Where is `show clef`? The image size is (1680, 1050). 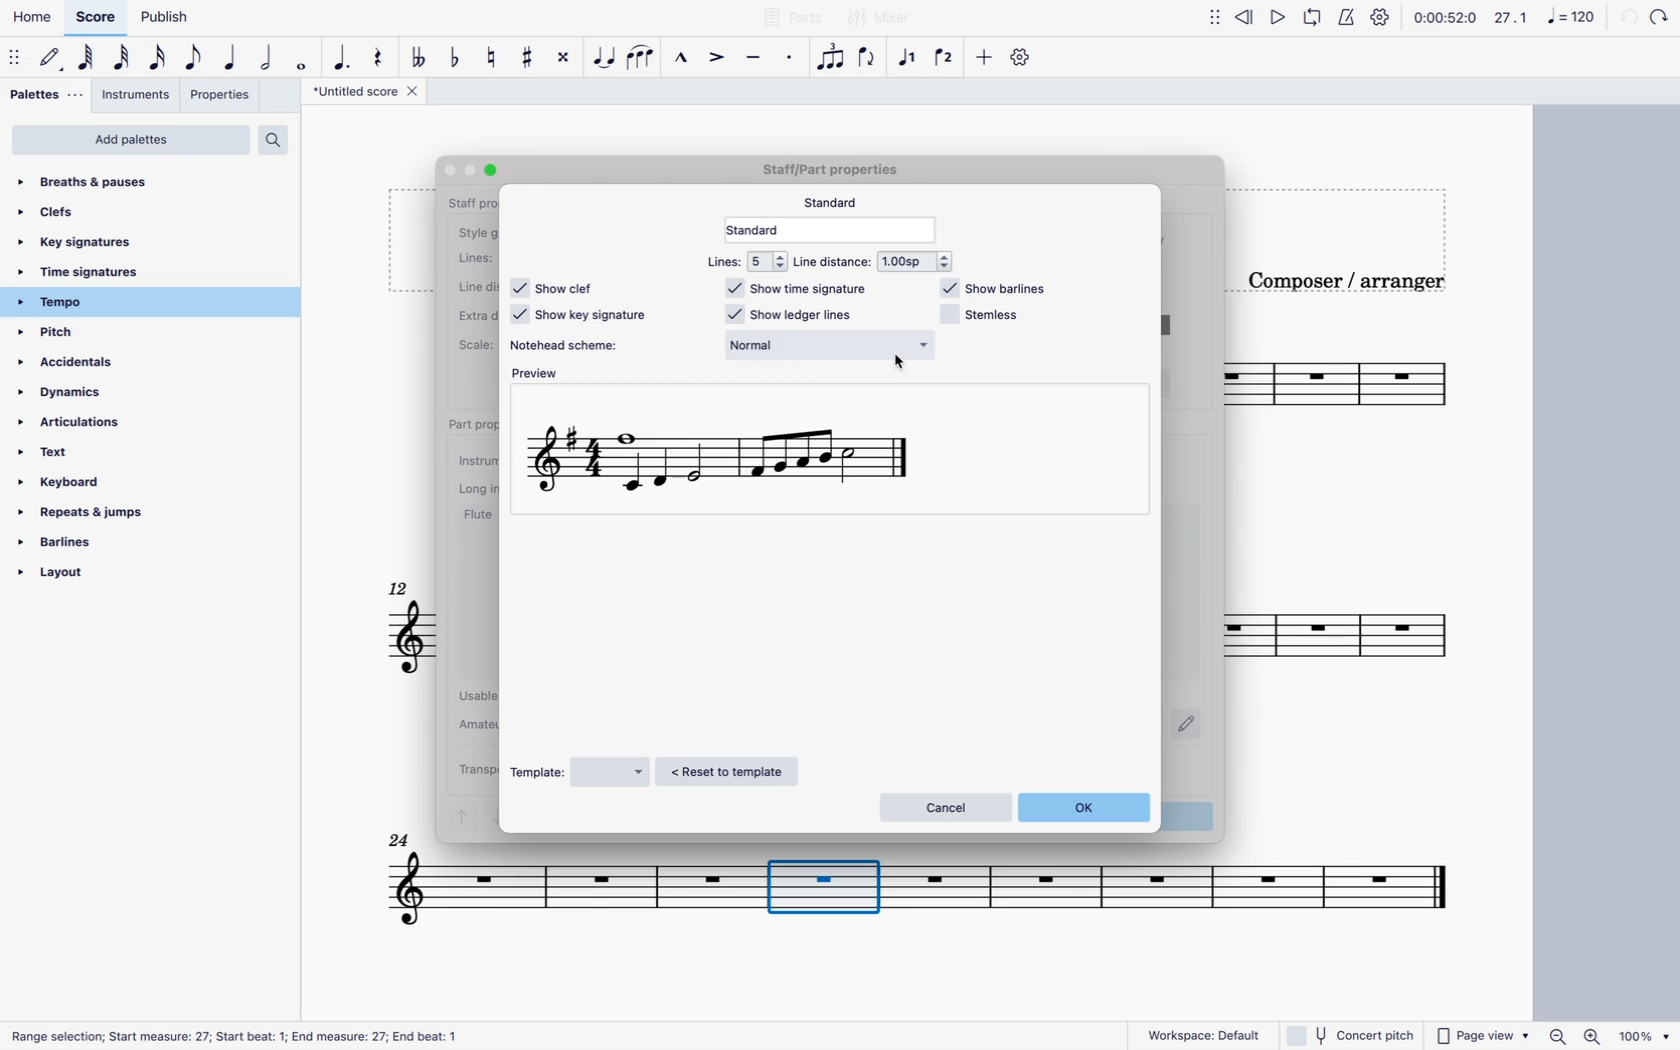 show clef is located at coordinates (556, 287).